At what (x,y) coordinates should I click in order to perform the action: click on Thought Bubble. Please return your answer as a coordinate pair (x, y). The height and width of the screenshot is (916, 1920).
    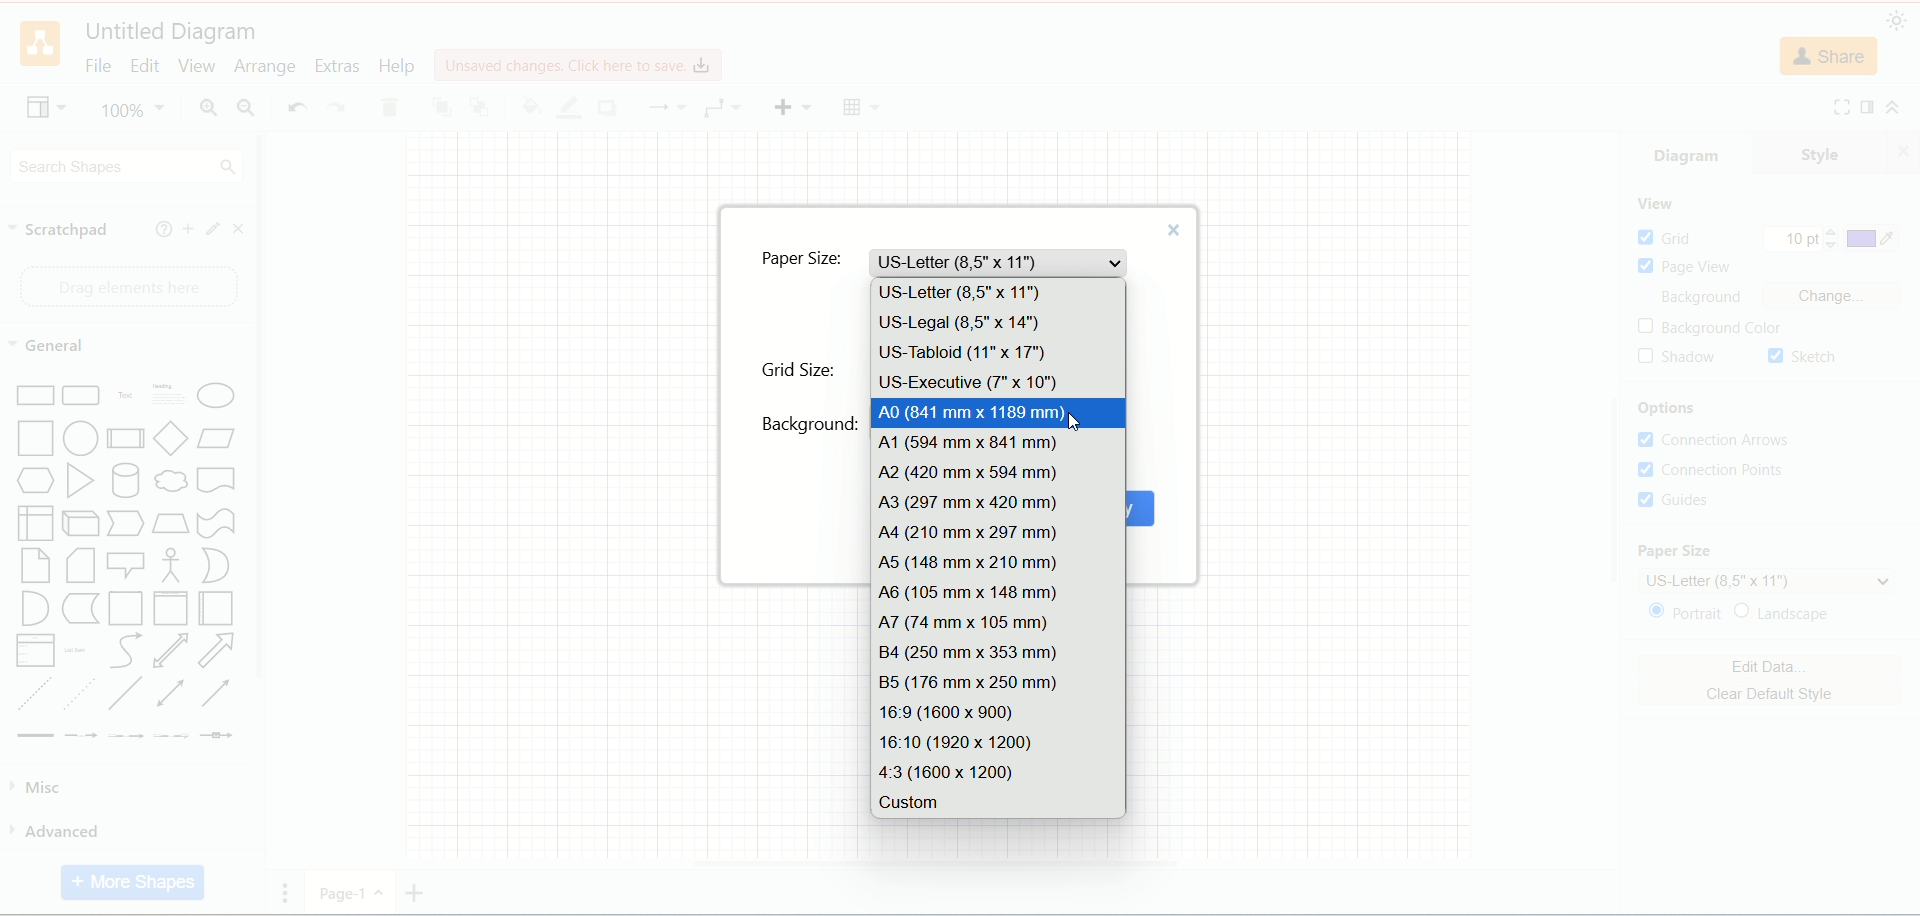
    Looking at the image, I should click on (172, 483).